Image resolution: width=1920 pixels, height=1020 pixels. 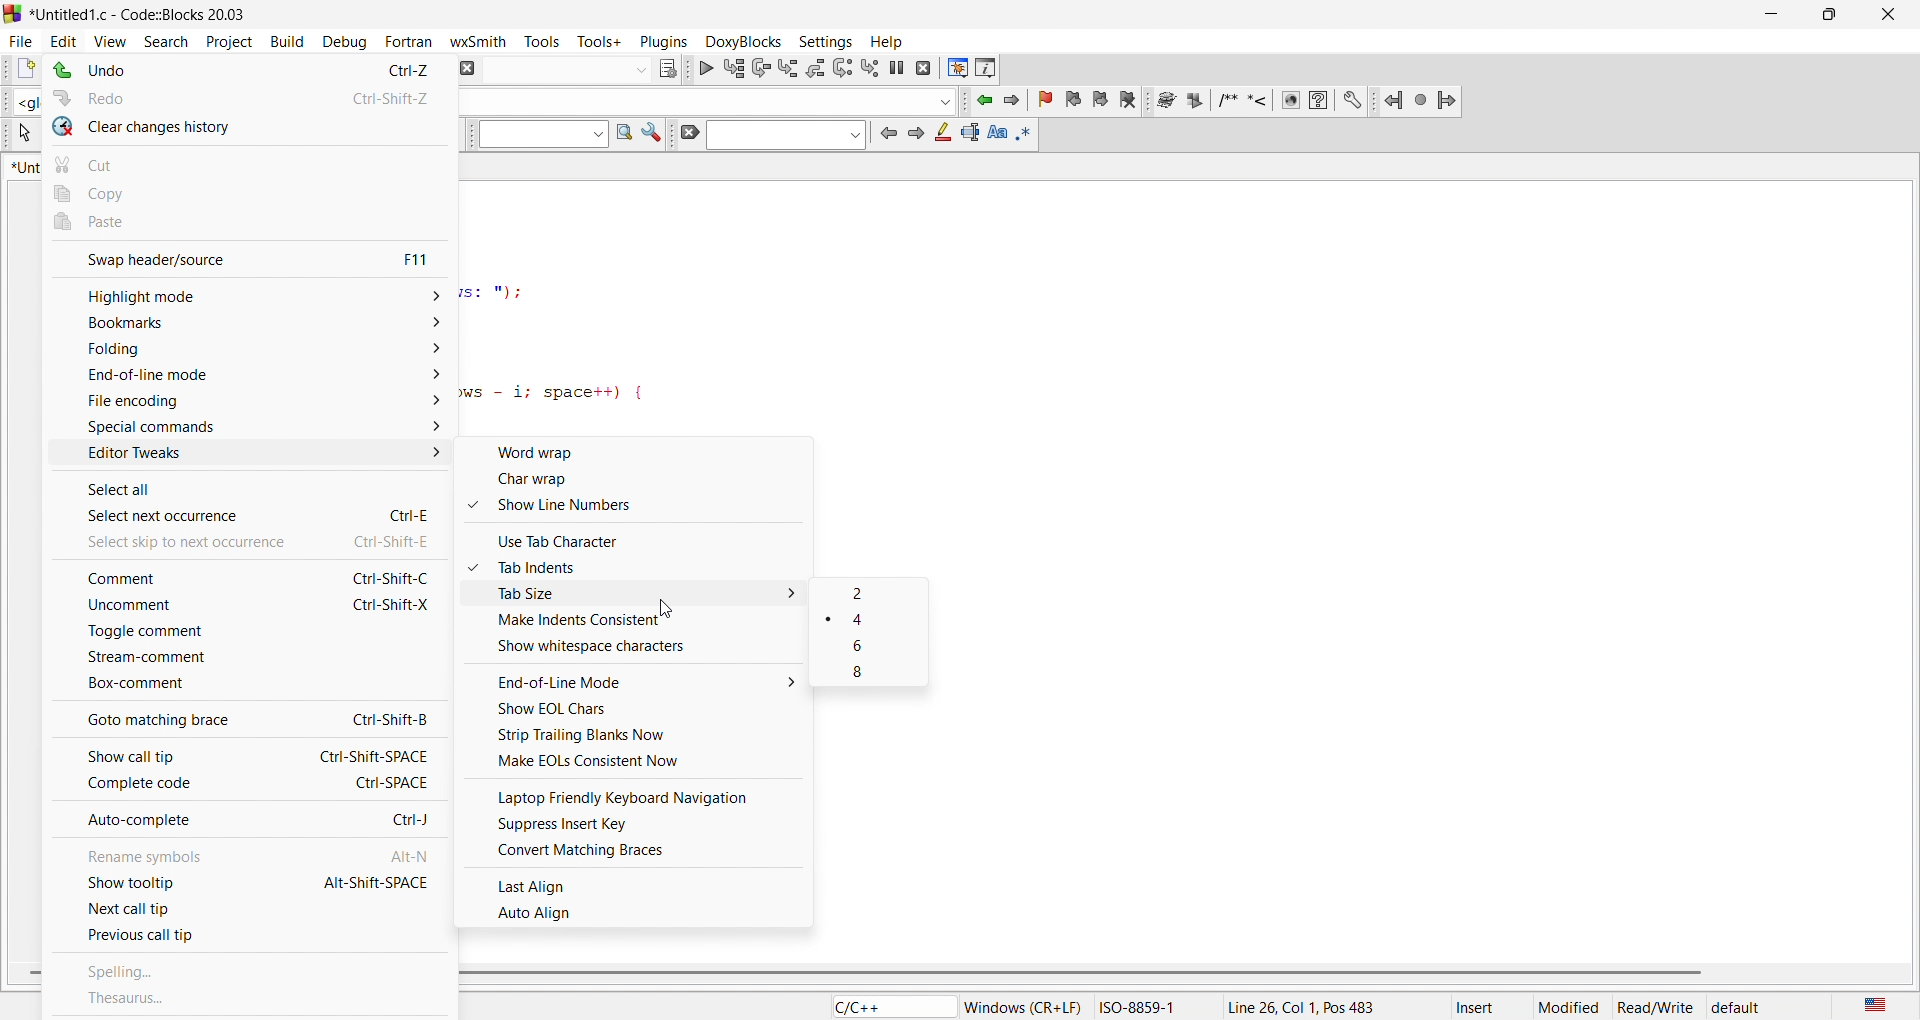 What do you see at coordinates (1874, 1005) in the screenshot?
I see `us english` at bounding box center [1874, 1005].